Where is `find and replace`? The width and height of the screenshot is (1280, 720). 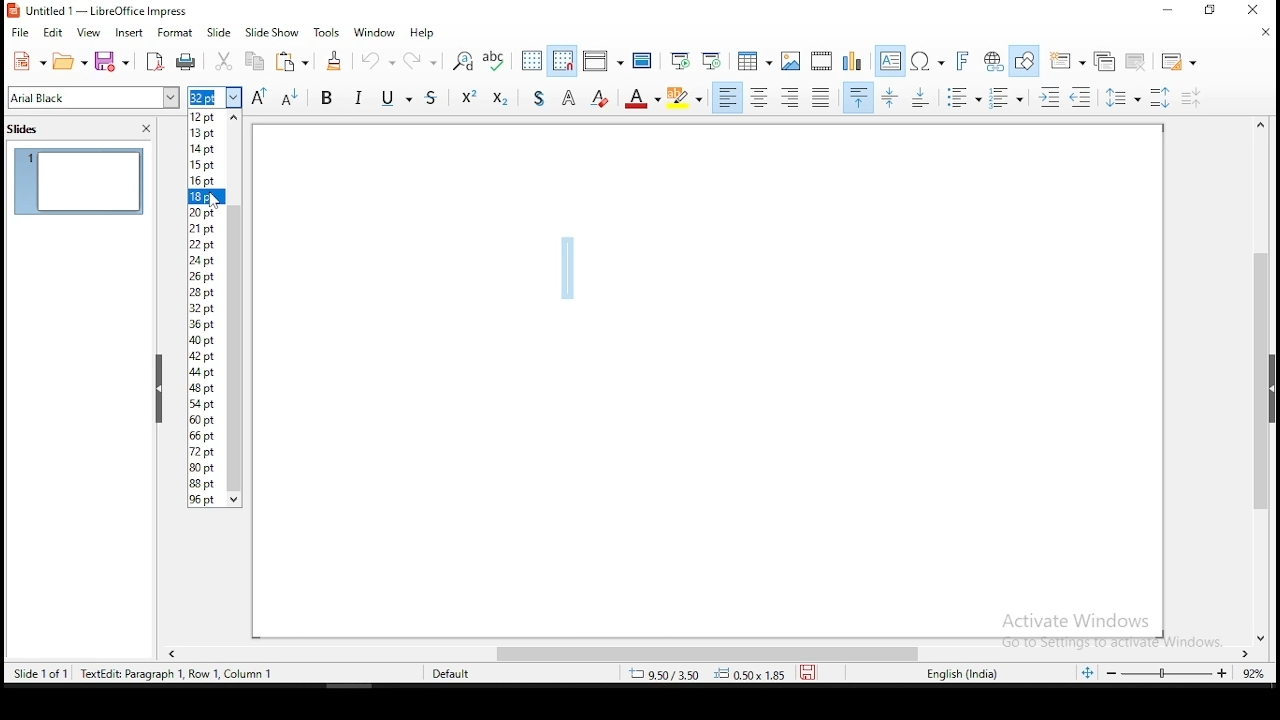 find and replace is located at coordinates (462, 61).